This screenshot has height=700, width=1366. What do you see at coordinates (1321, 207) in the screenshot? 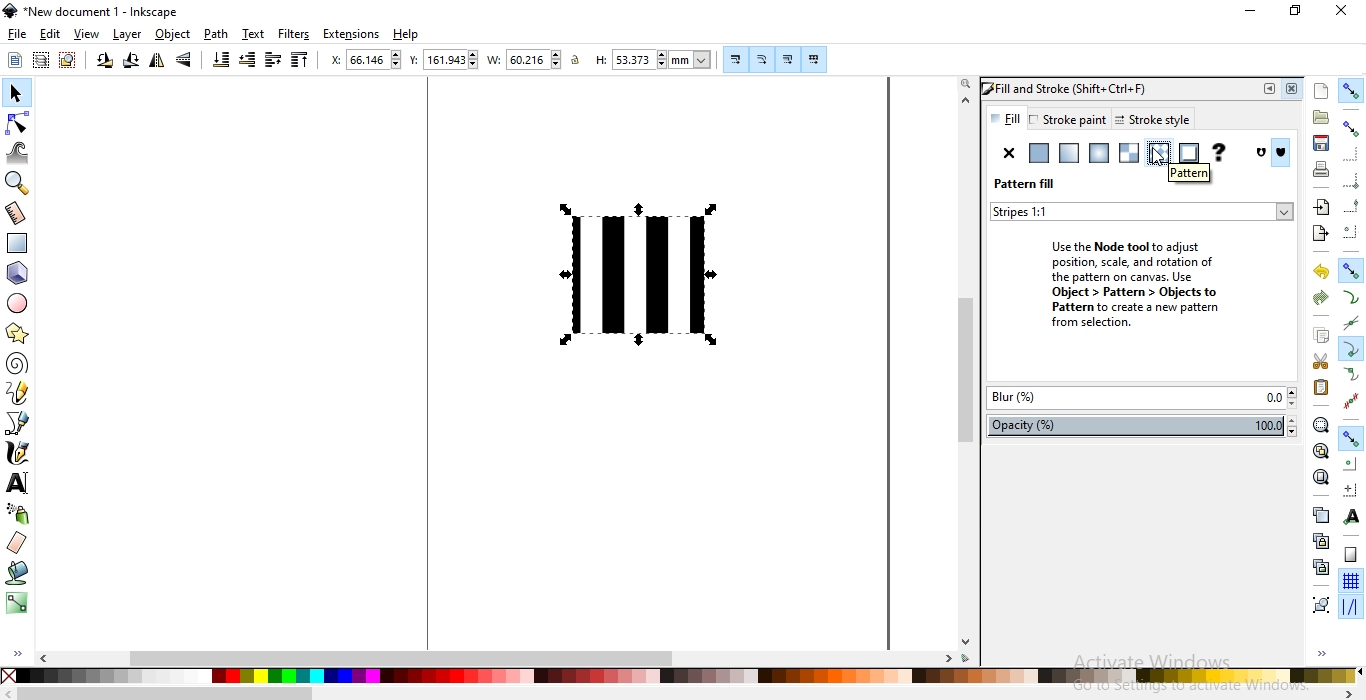
I see `import a bitmap` at bounding box center [1321, 207].